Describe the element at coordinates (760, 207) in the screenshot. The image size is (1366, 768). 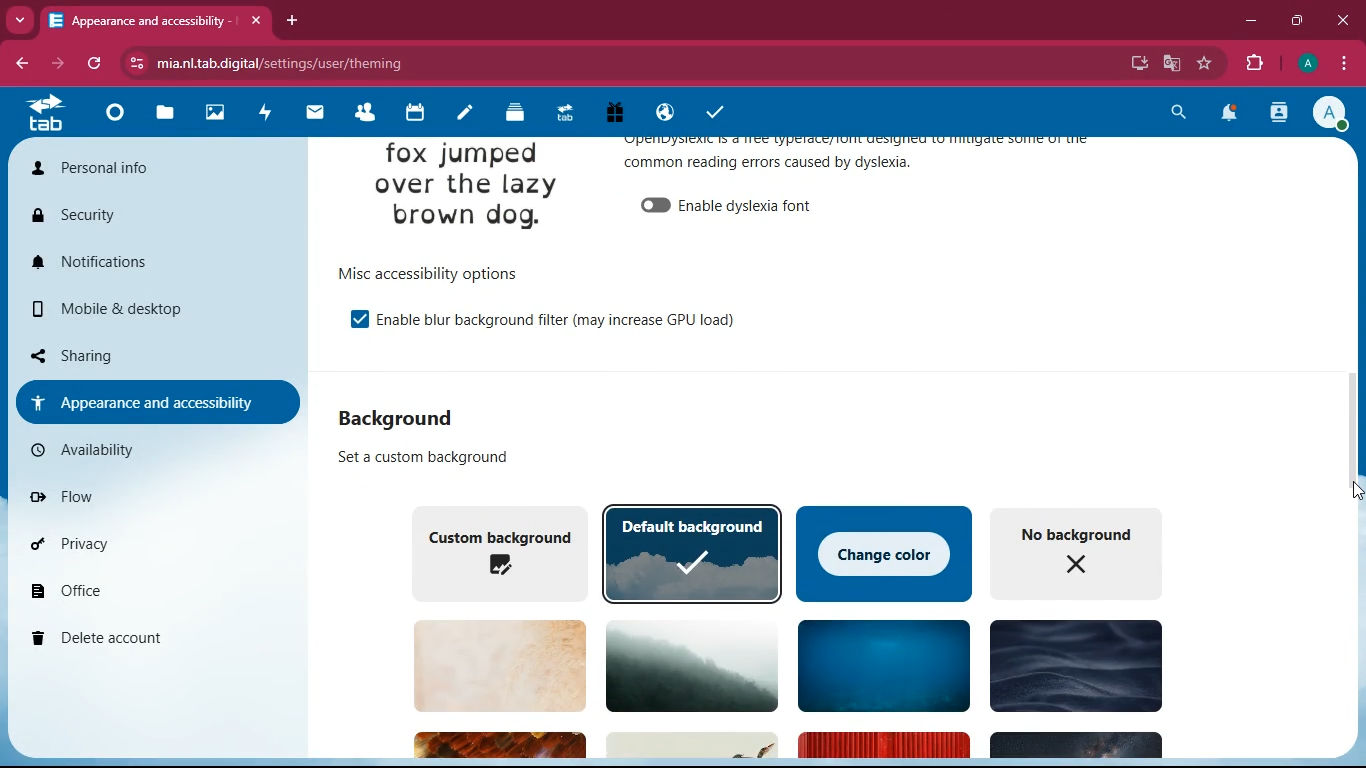
I see `enable` at that location.